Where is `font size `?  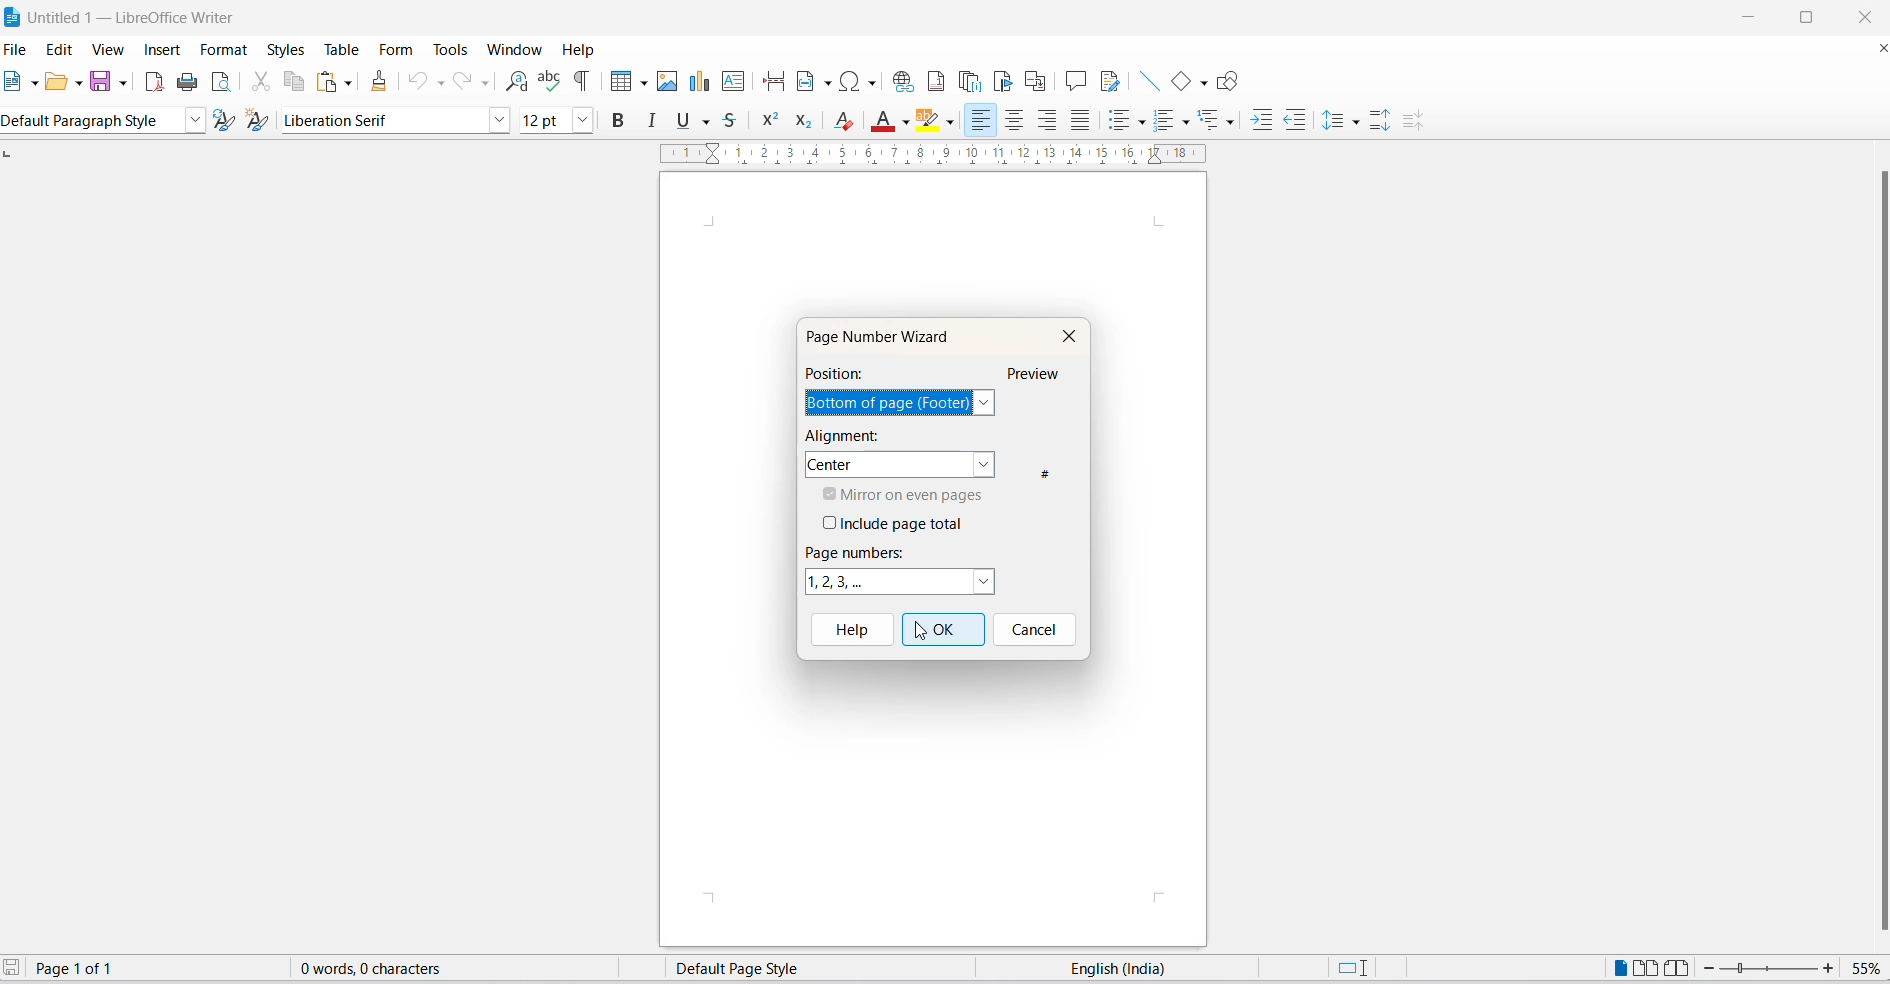
font size  is located at coordinates (542, 119).